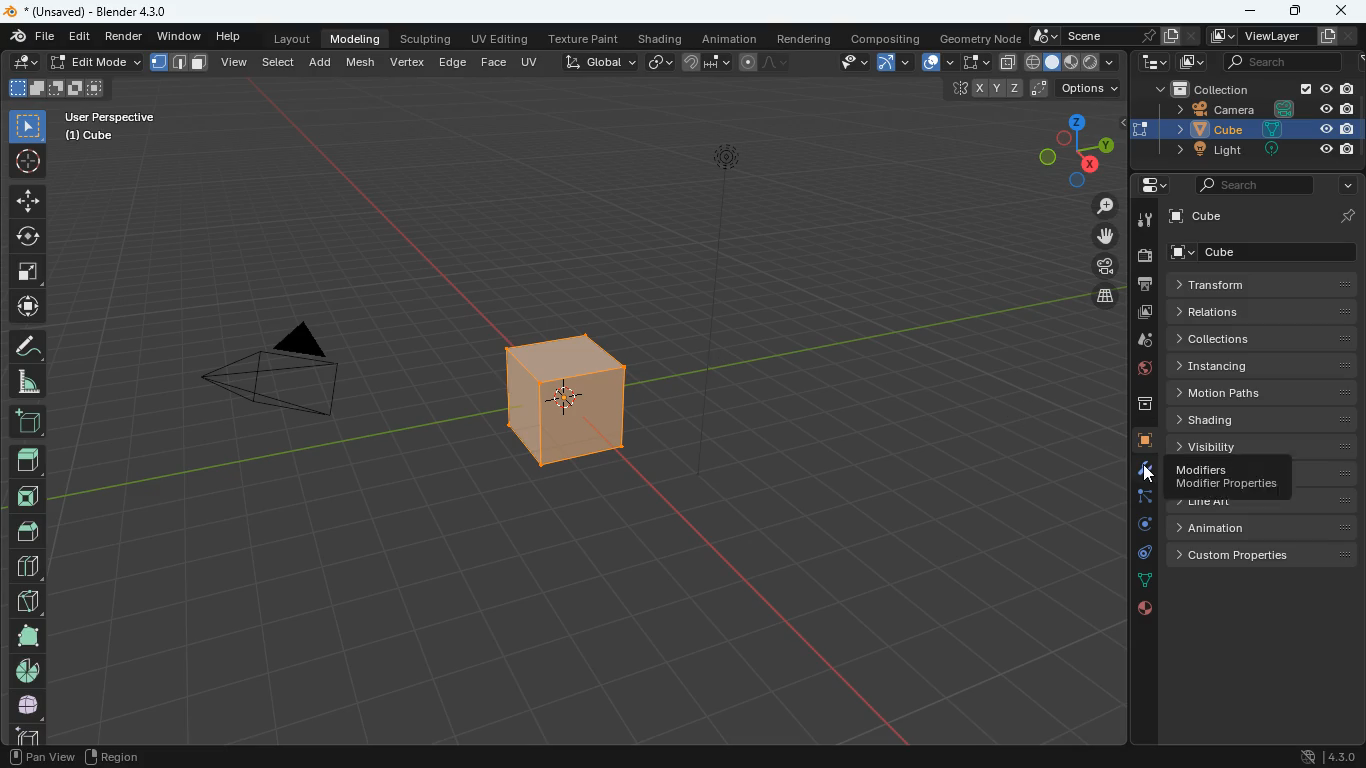  I want to click on shape, so click(1073, 61).